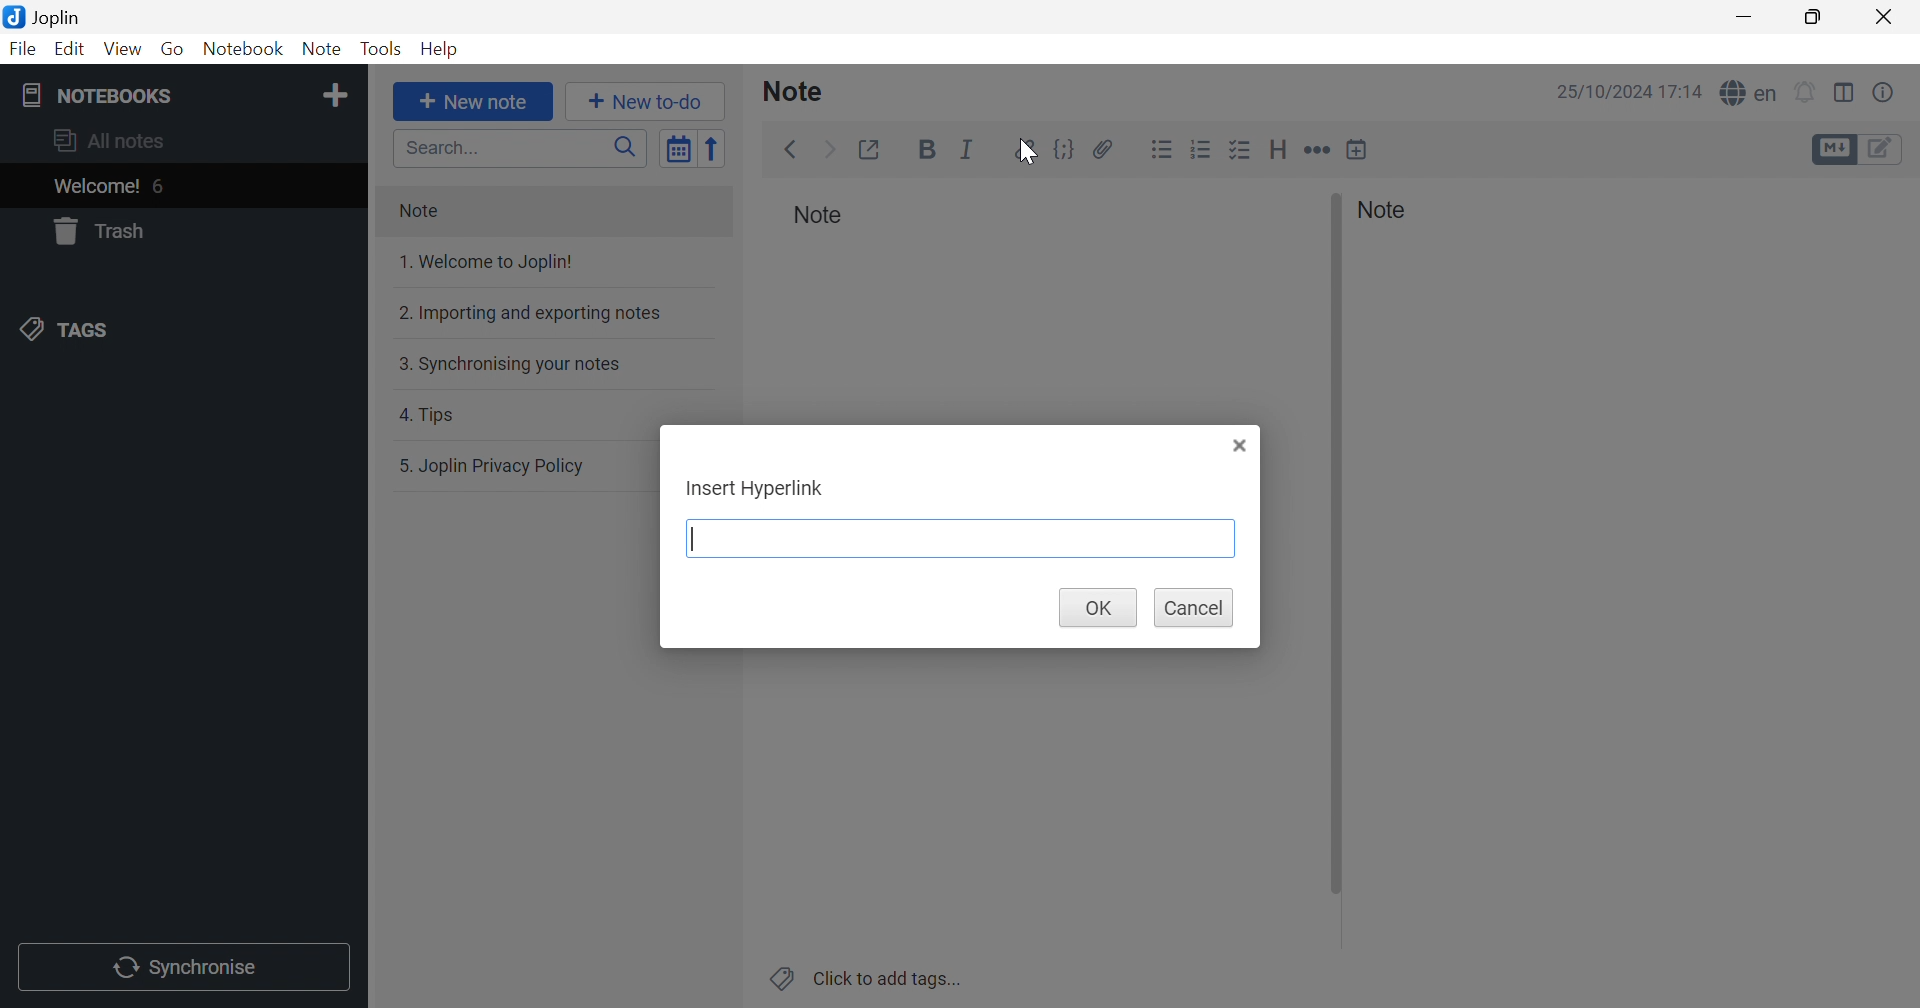  I want to click on Insert time, so click(1357, 149).